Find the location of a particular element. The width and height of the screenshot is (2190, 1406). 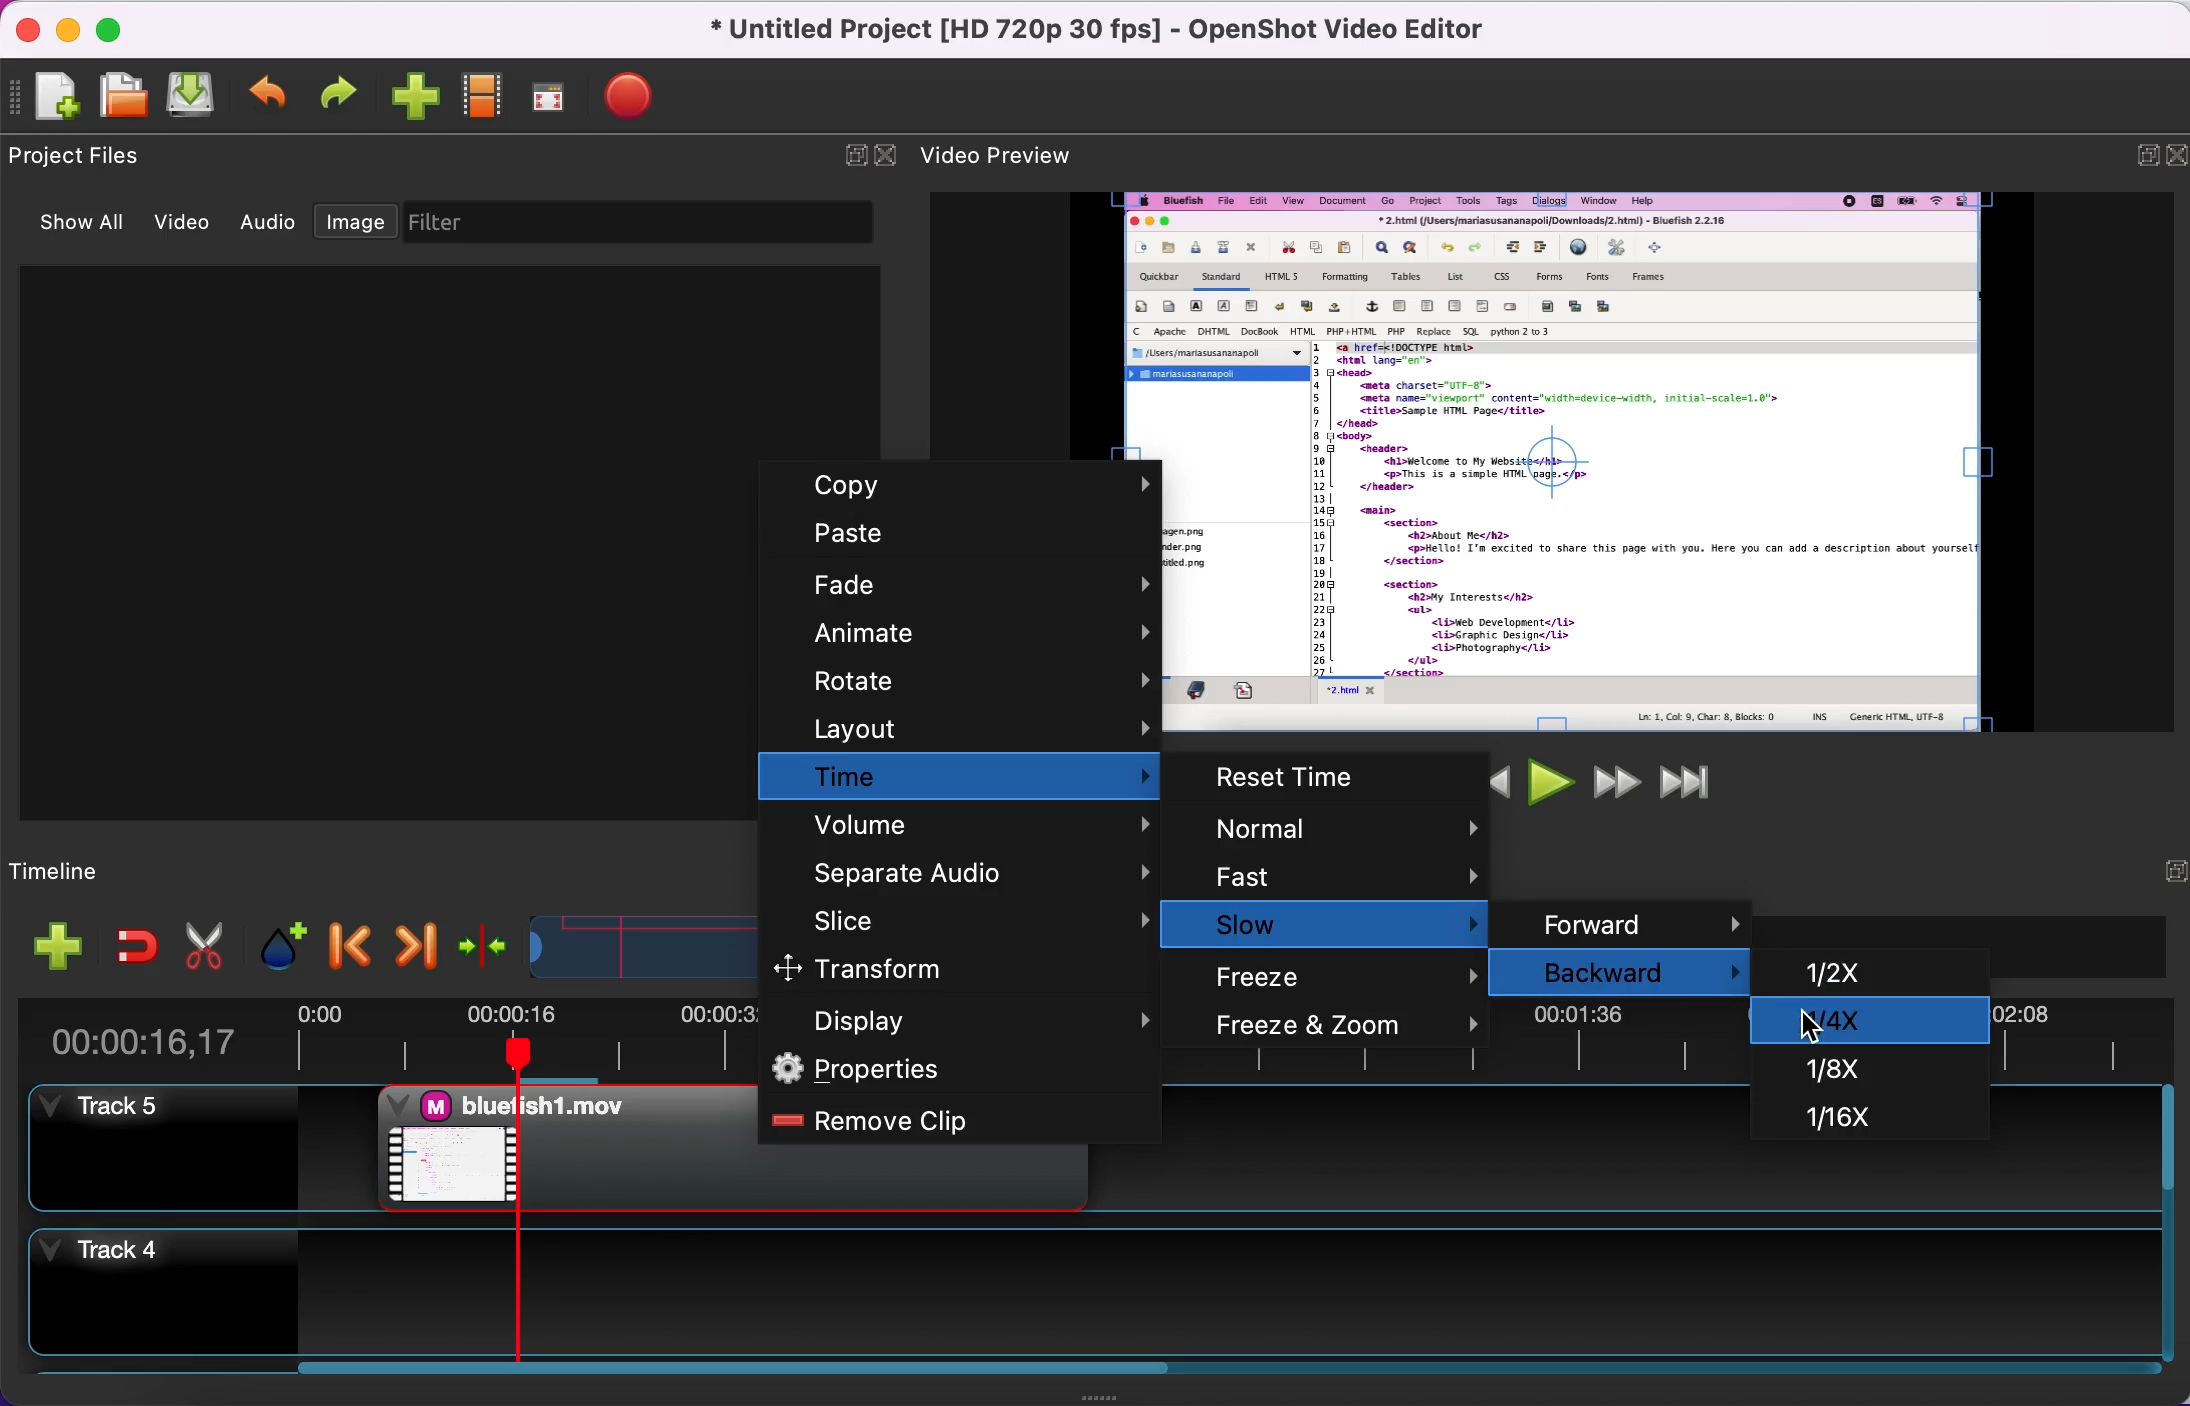

track 5 is located at coordinates (159, 1149).